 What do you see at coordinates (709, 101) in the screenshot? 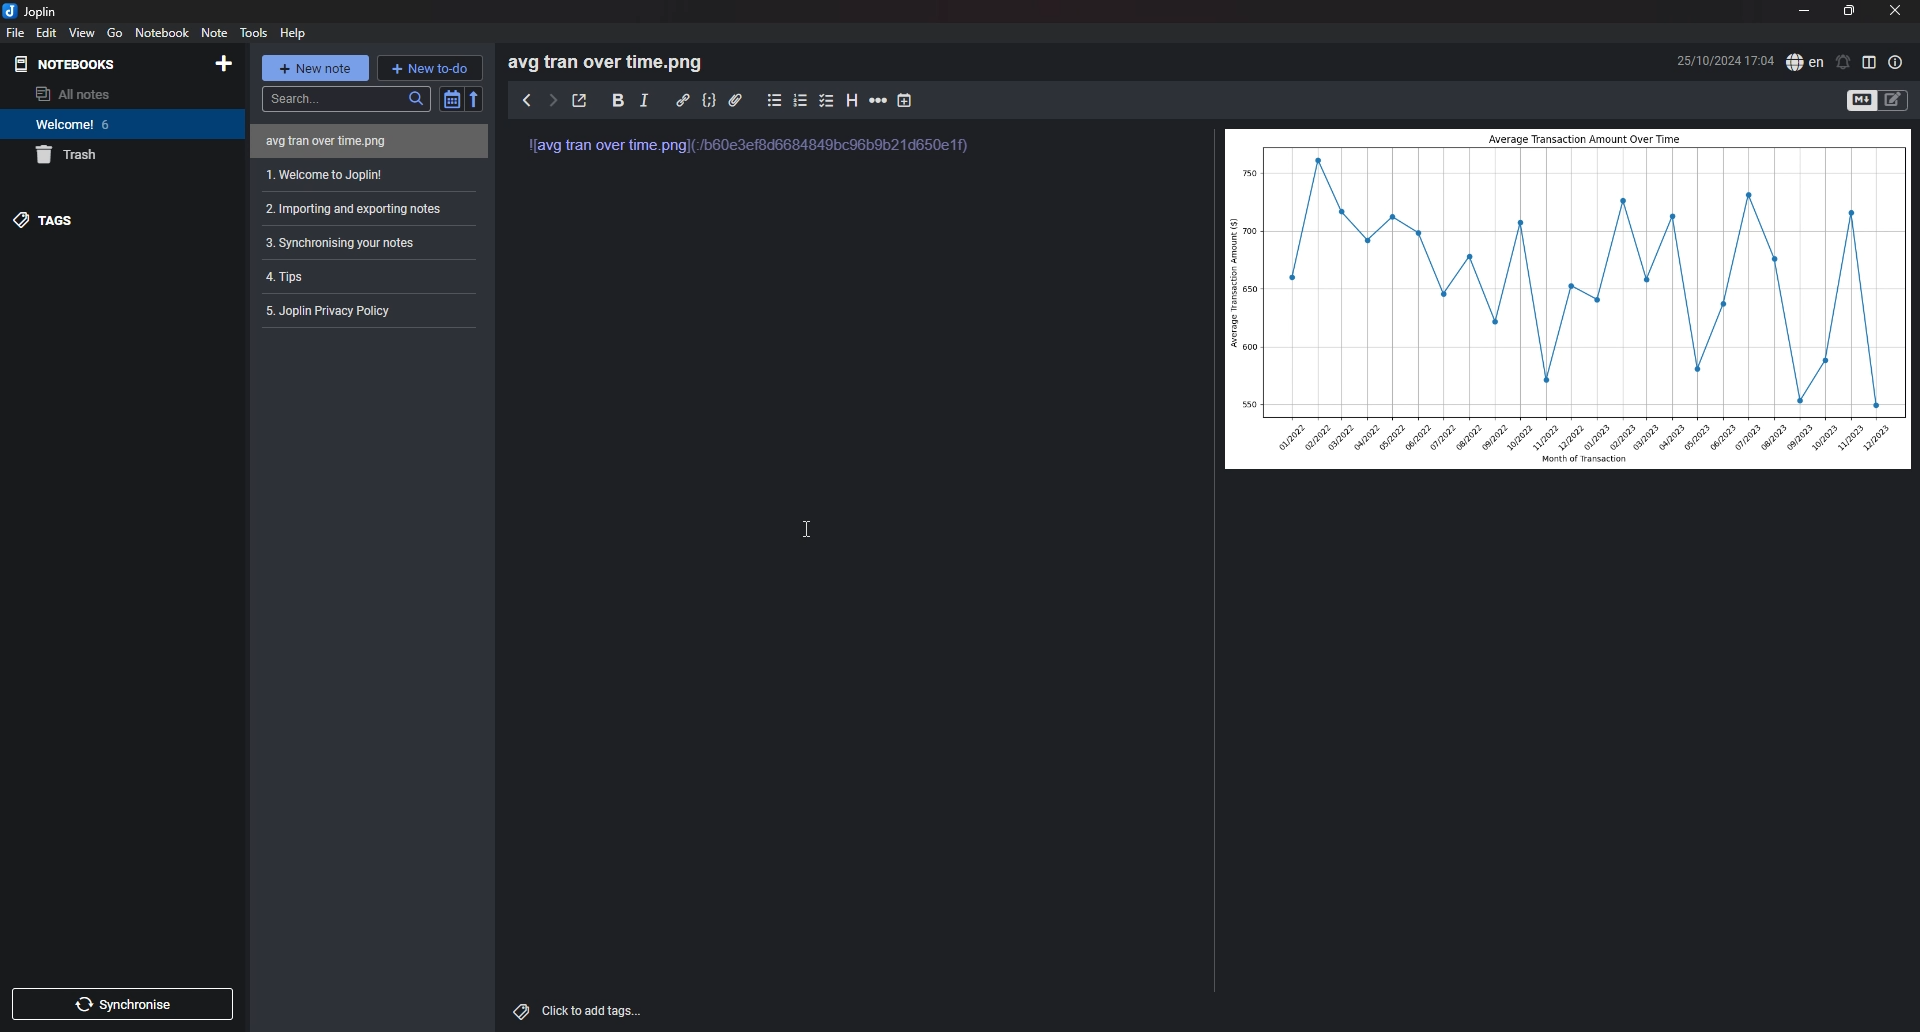
I see `code` at bounding box center [709, 101].